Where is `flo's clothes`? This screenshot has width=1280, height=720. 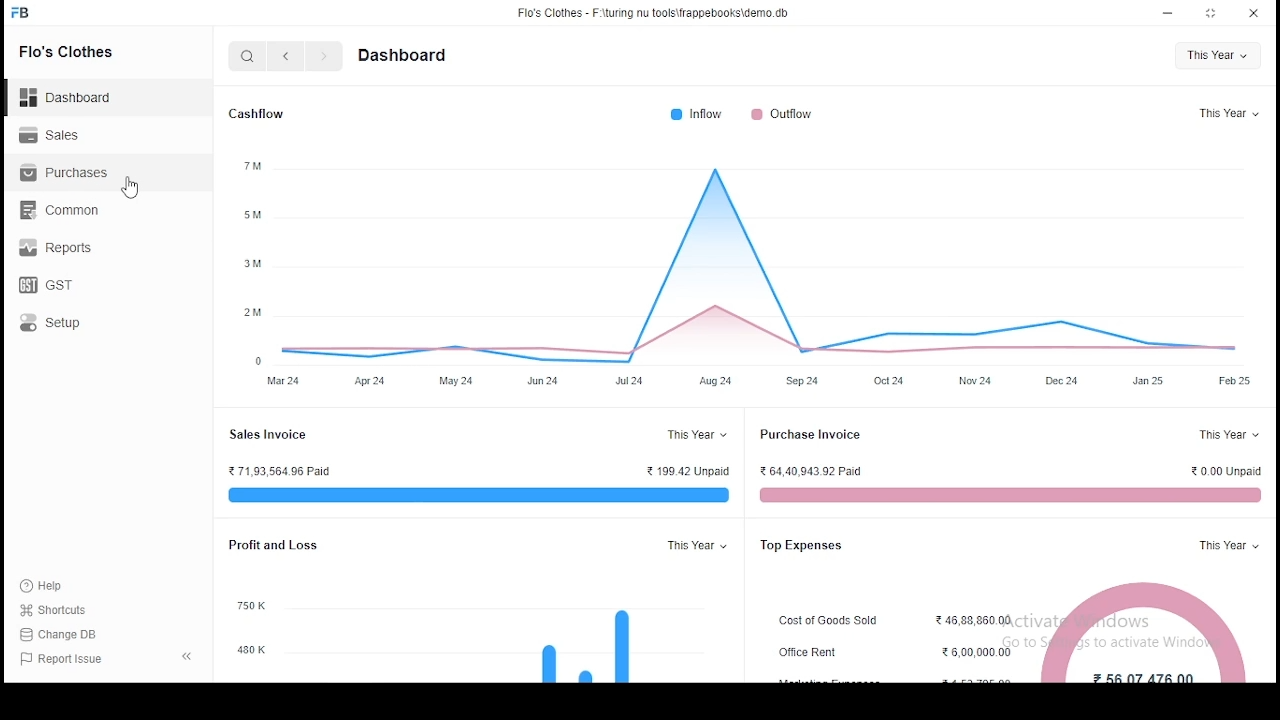
flo's clothes is located at coordinates (69, 51).